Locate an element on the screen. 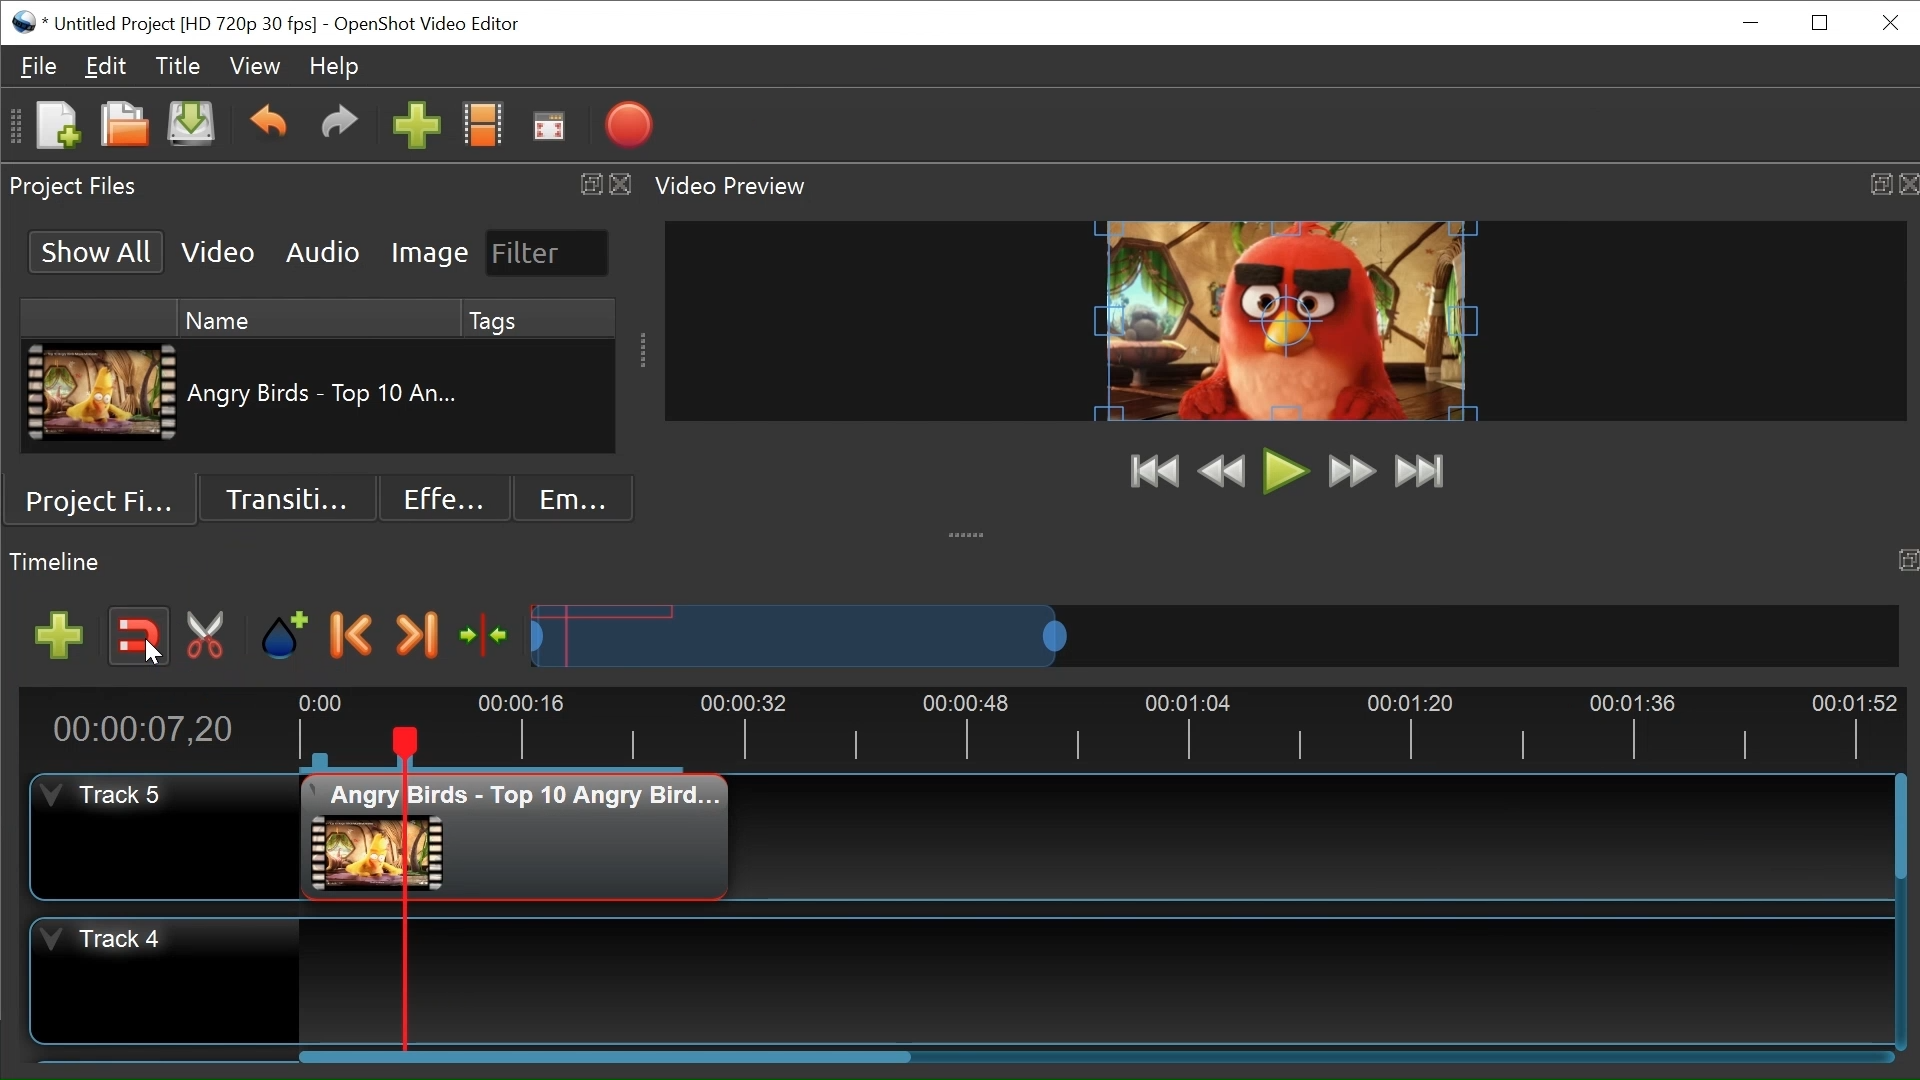  Fullscreen is located at coordinates (547, 125).